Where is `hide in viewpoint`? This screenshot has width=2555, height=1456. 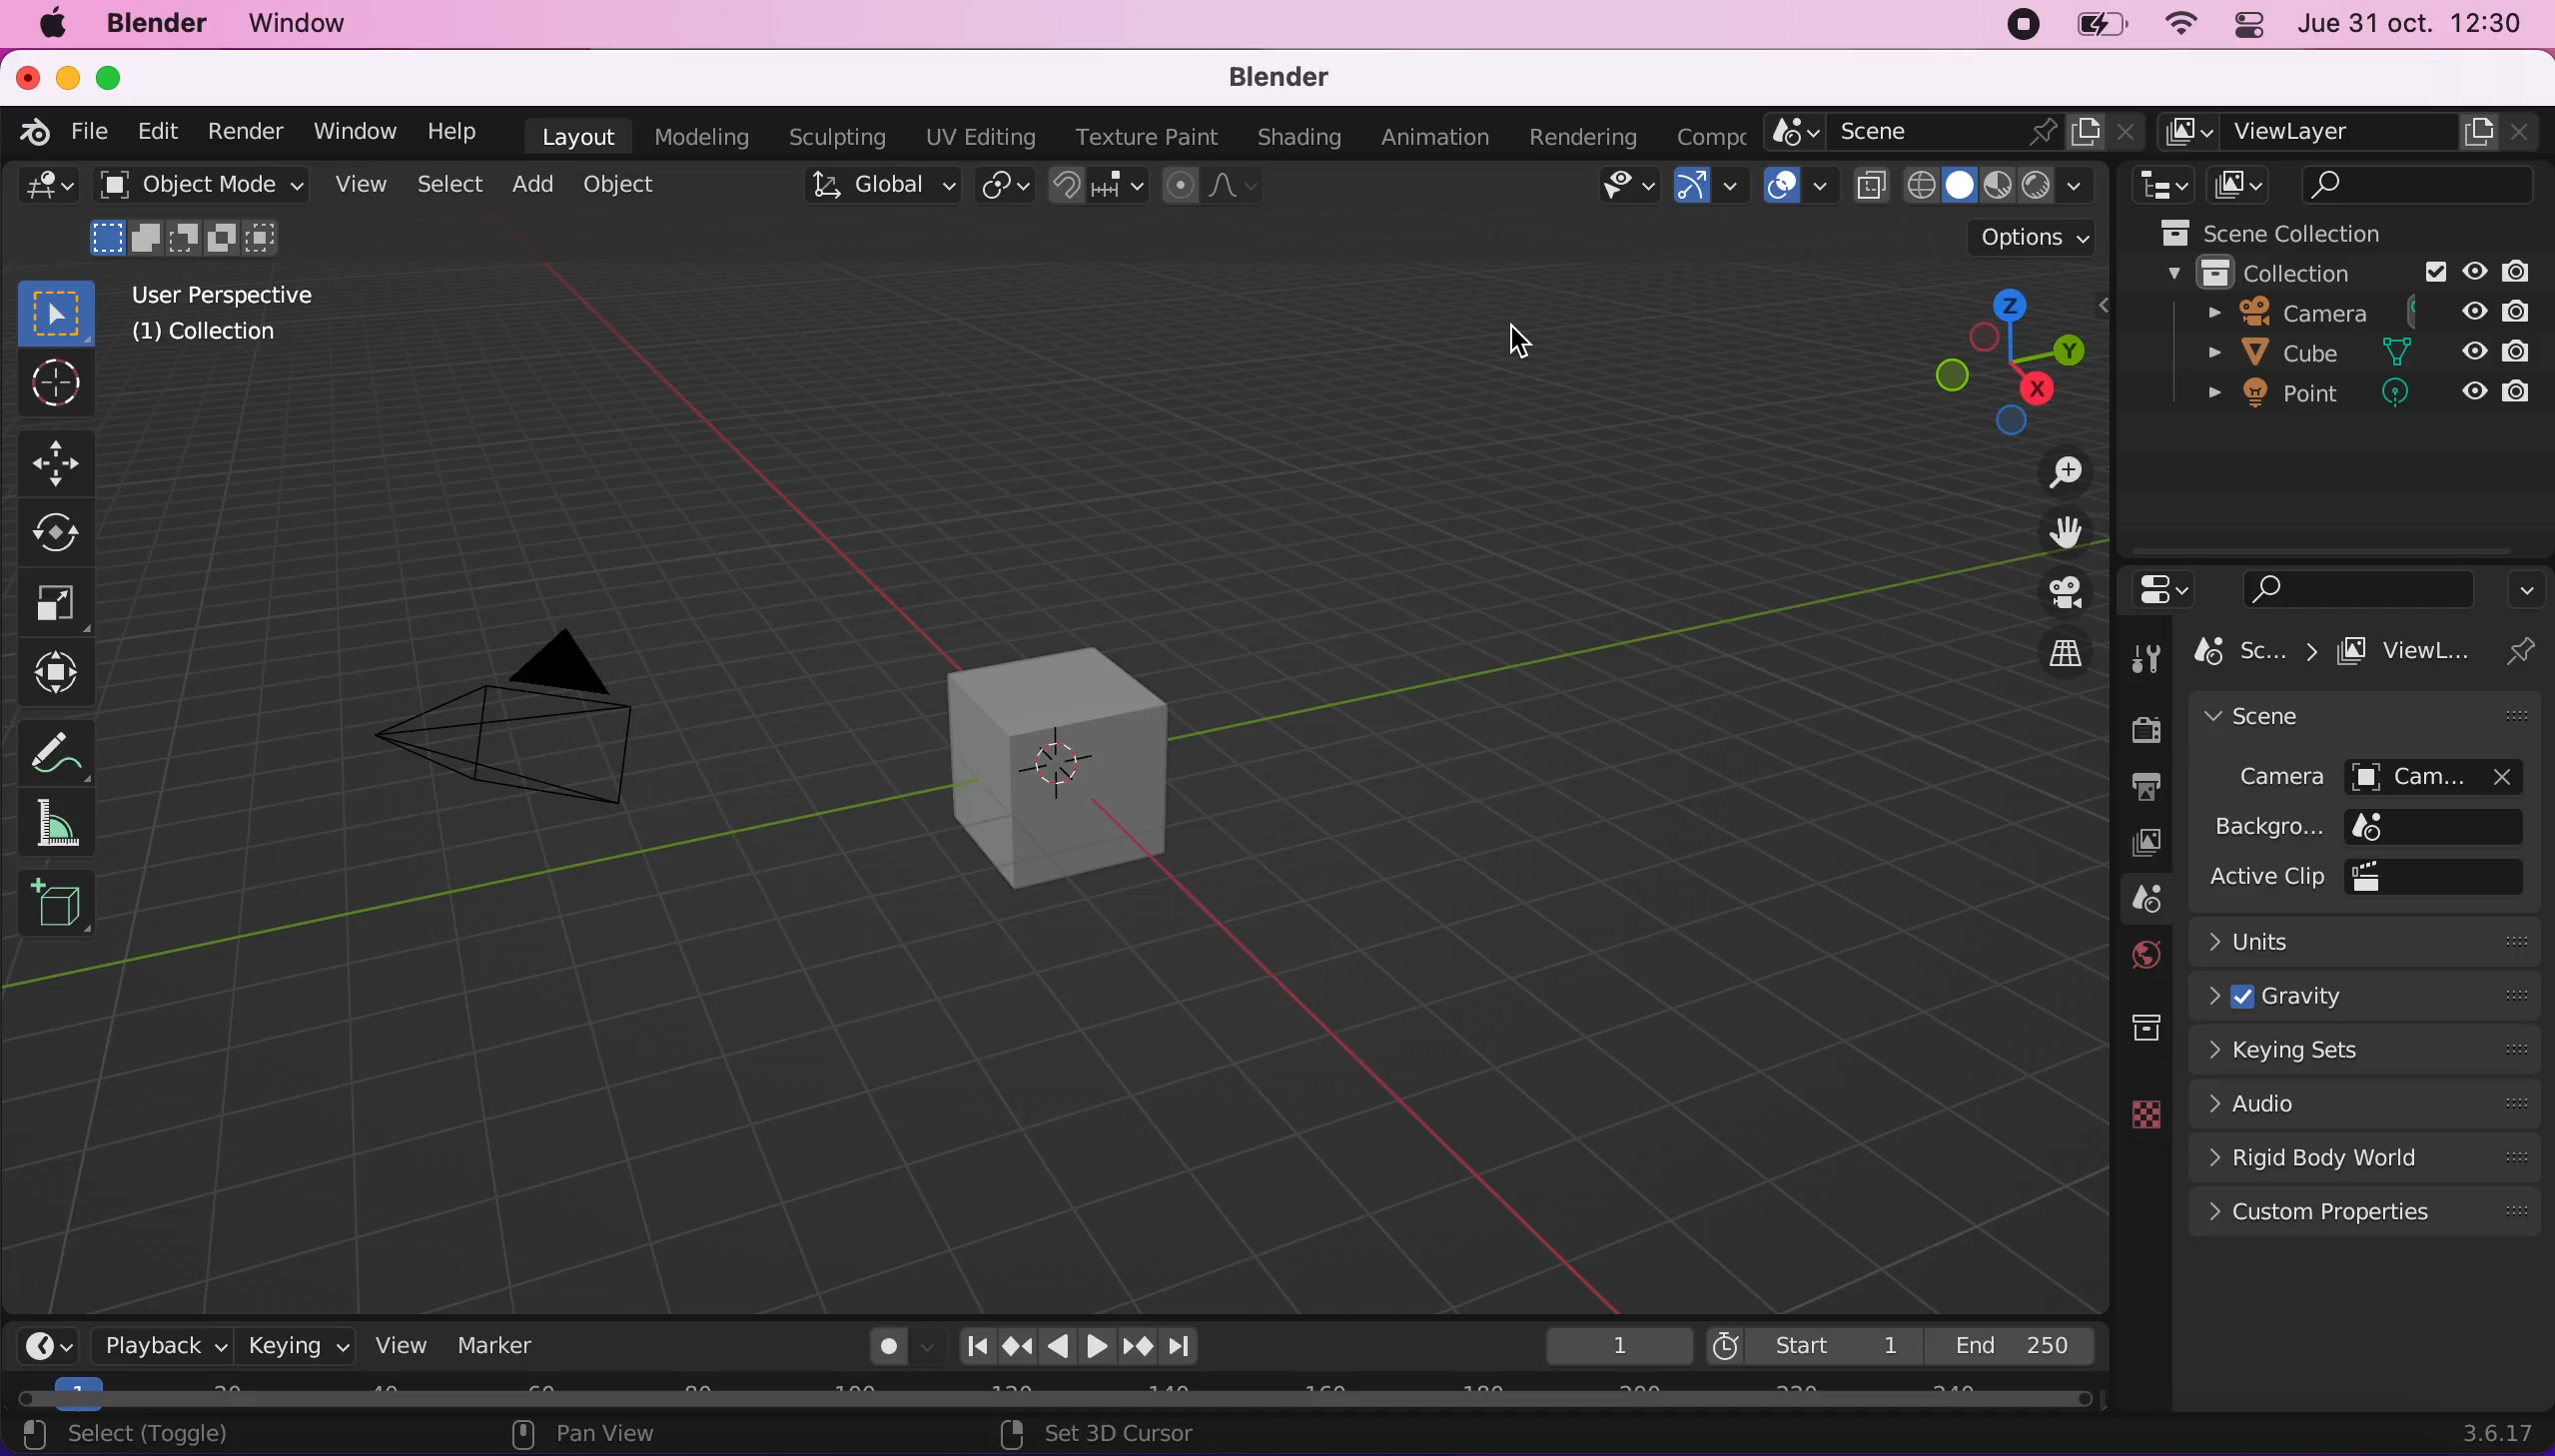 hide in viewpoint is located at coordinates (2474, 350).